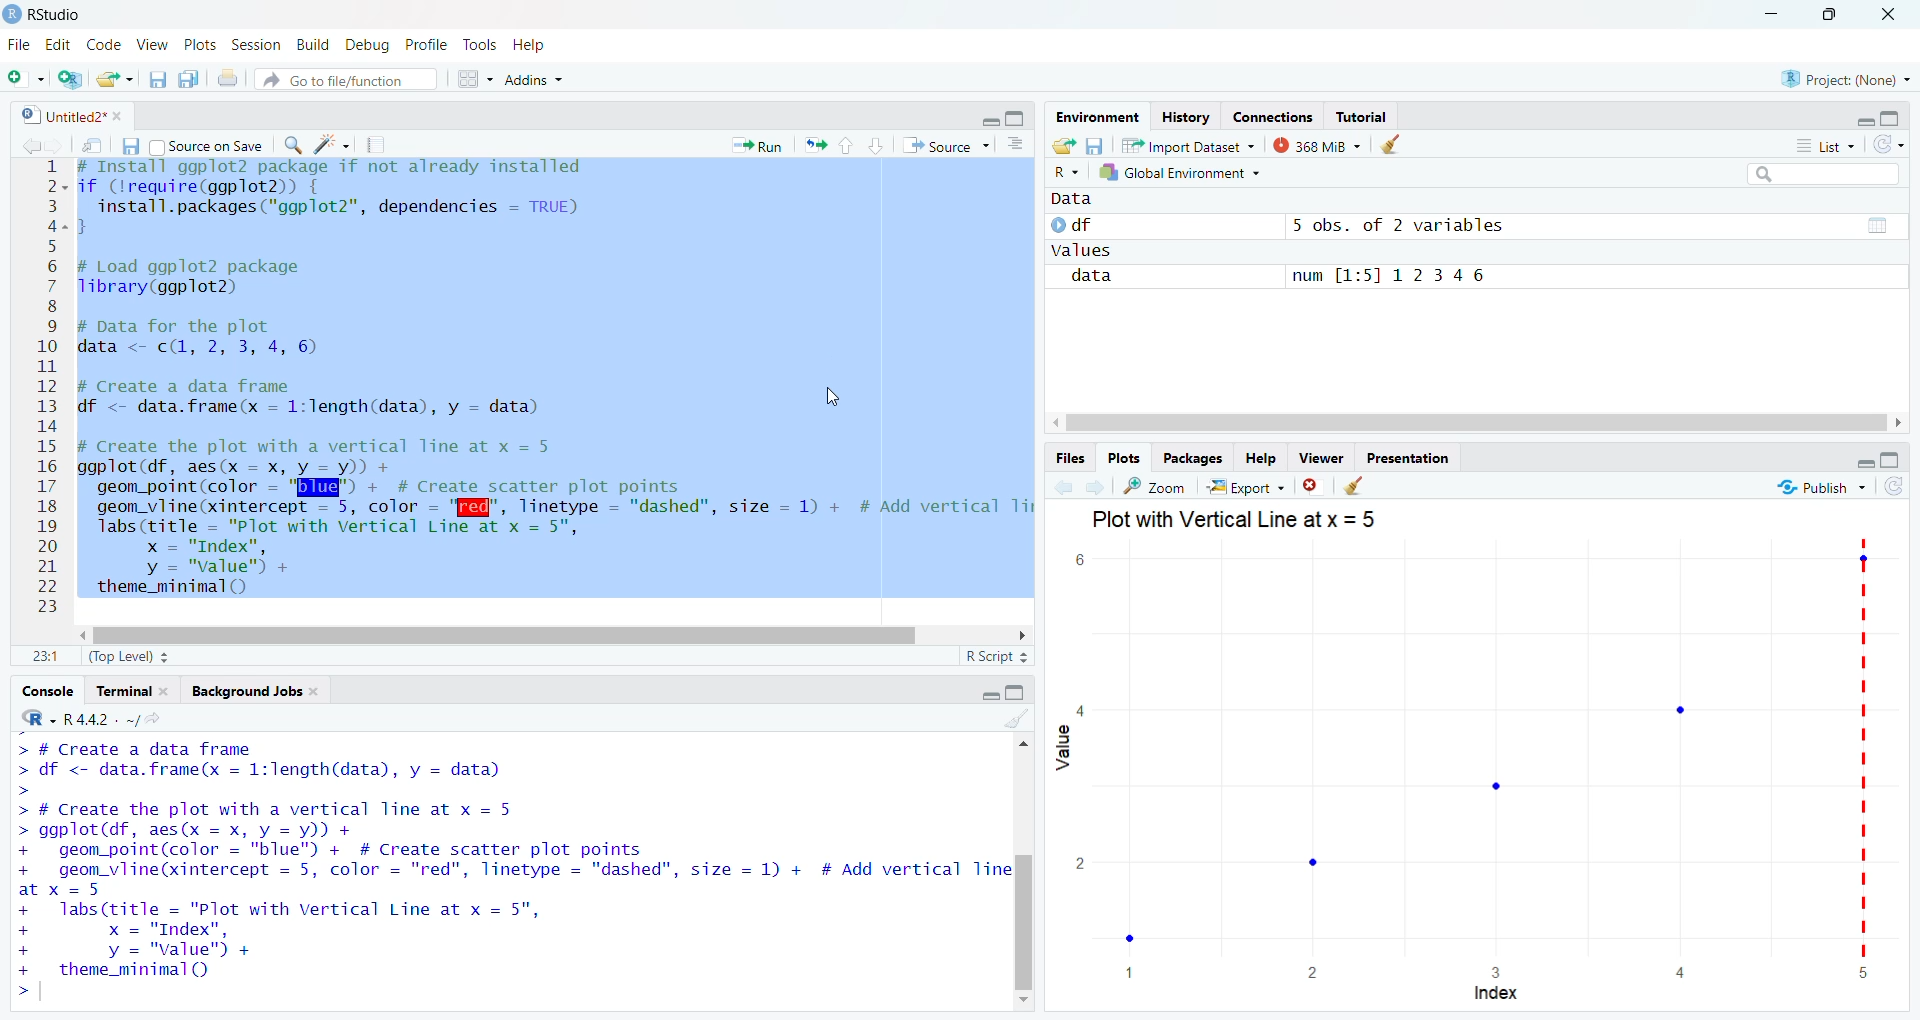 This screenshot has width=1920, height=1020. What do you see at coordinates (1863, 463) in the screenshot?
I see `minimise` at bounding box center [1863, 463].